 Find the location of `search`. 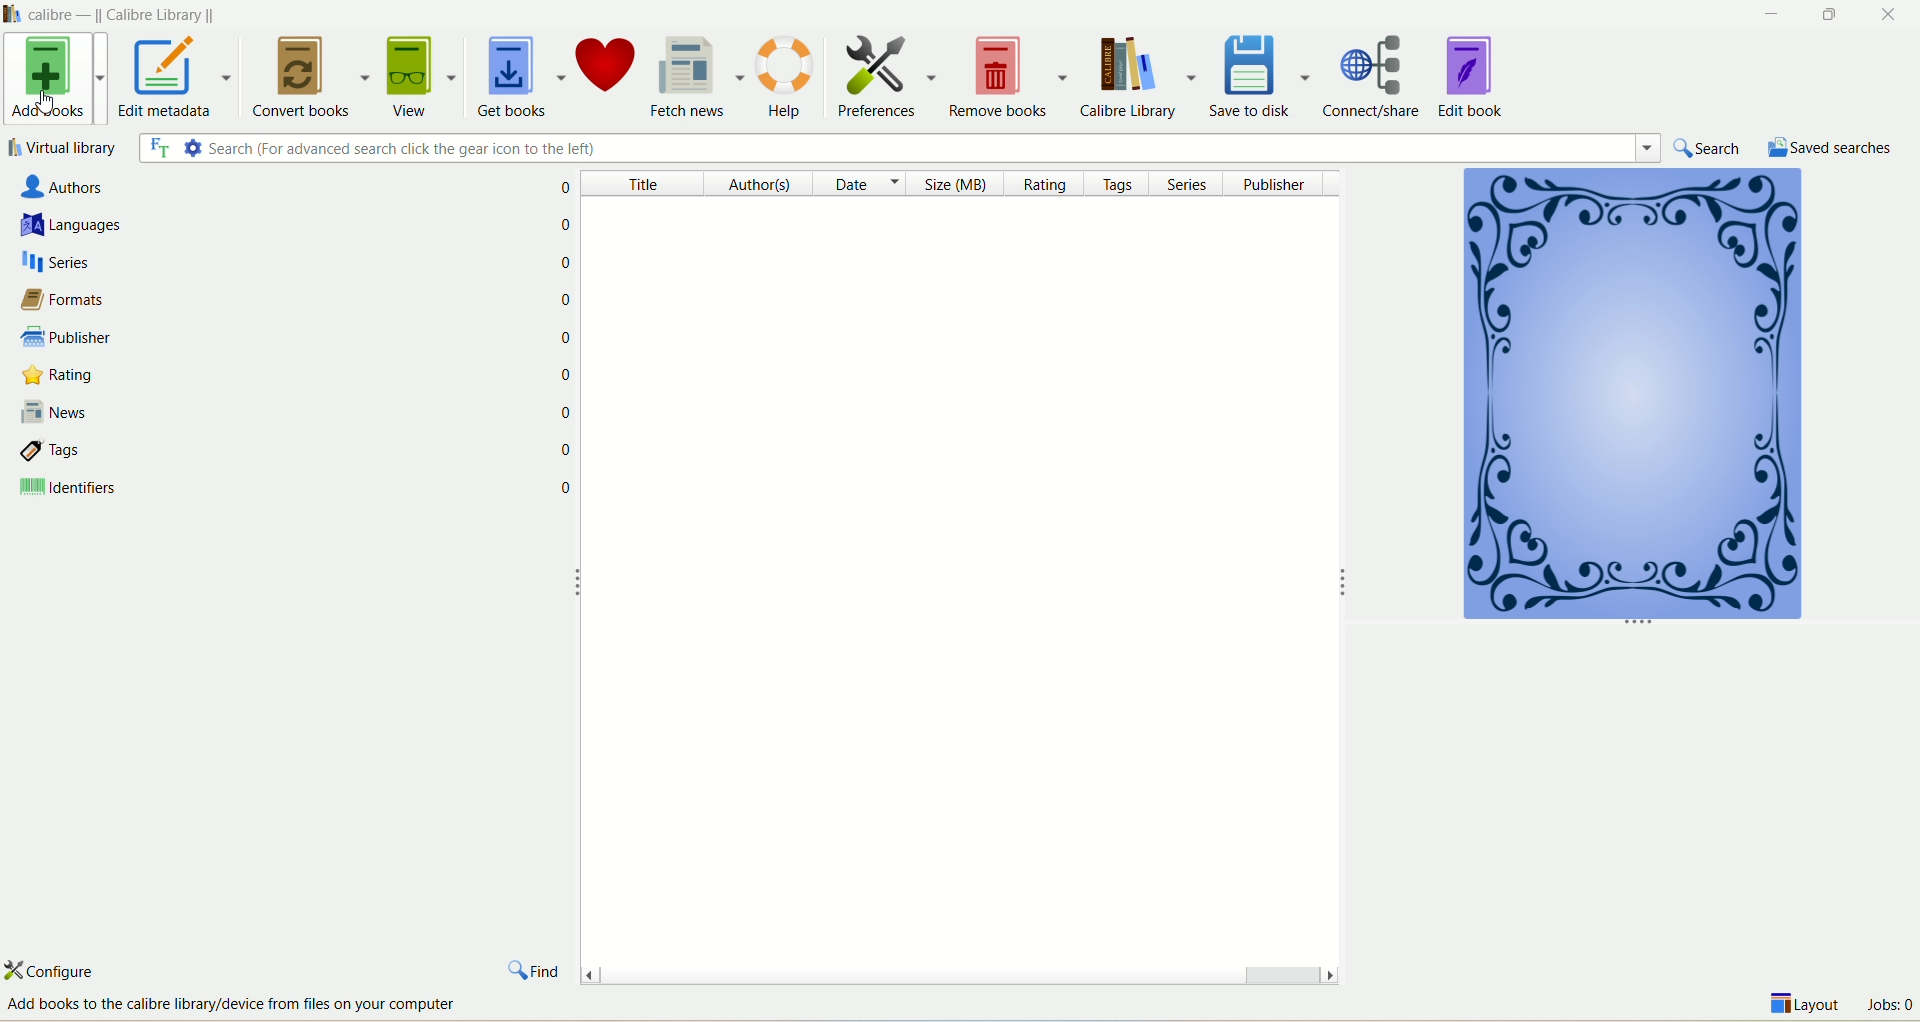

search is located at coordinates (1711, 148).